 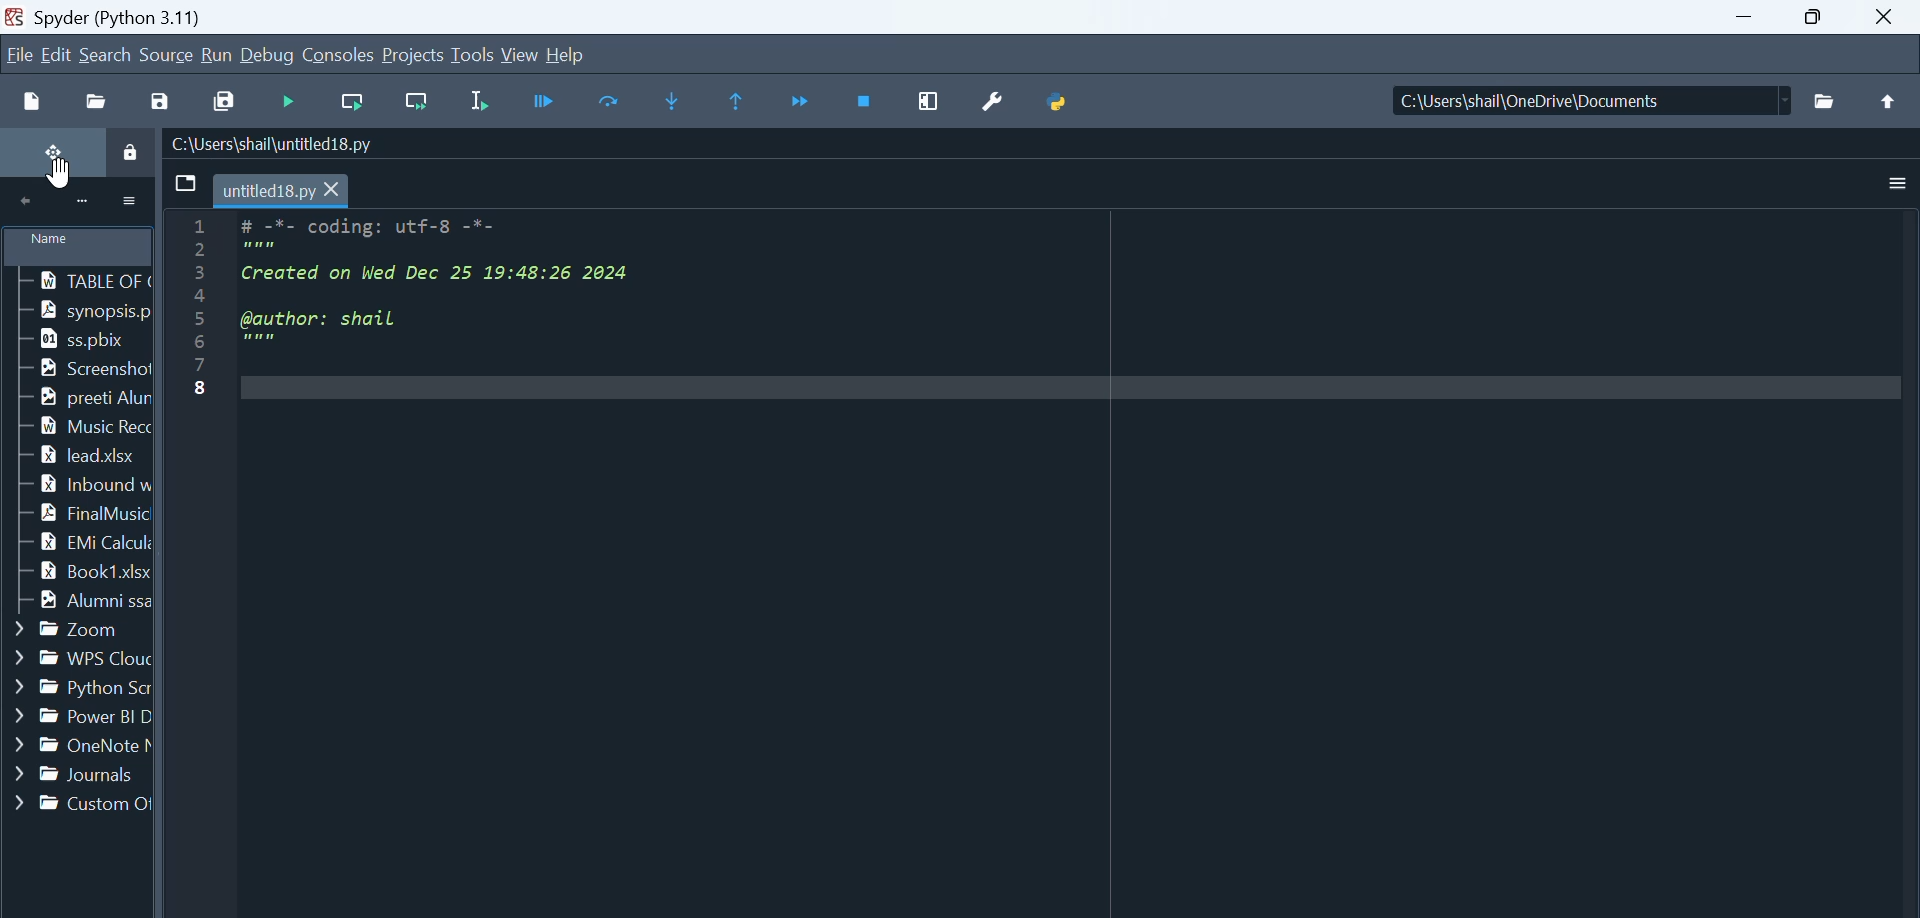 What do you see at coordinates (521, 54) in the screenshot?
I see `View` at bounding box center [521, 54].